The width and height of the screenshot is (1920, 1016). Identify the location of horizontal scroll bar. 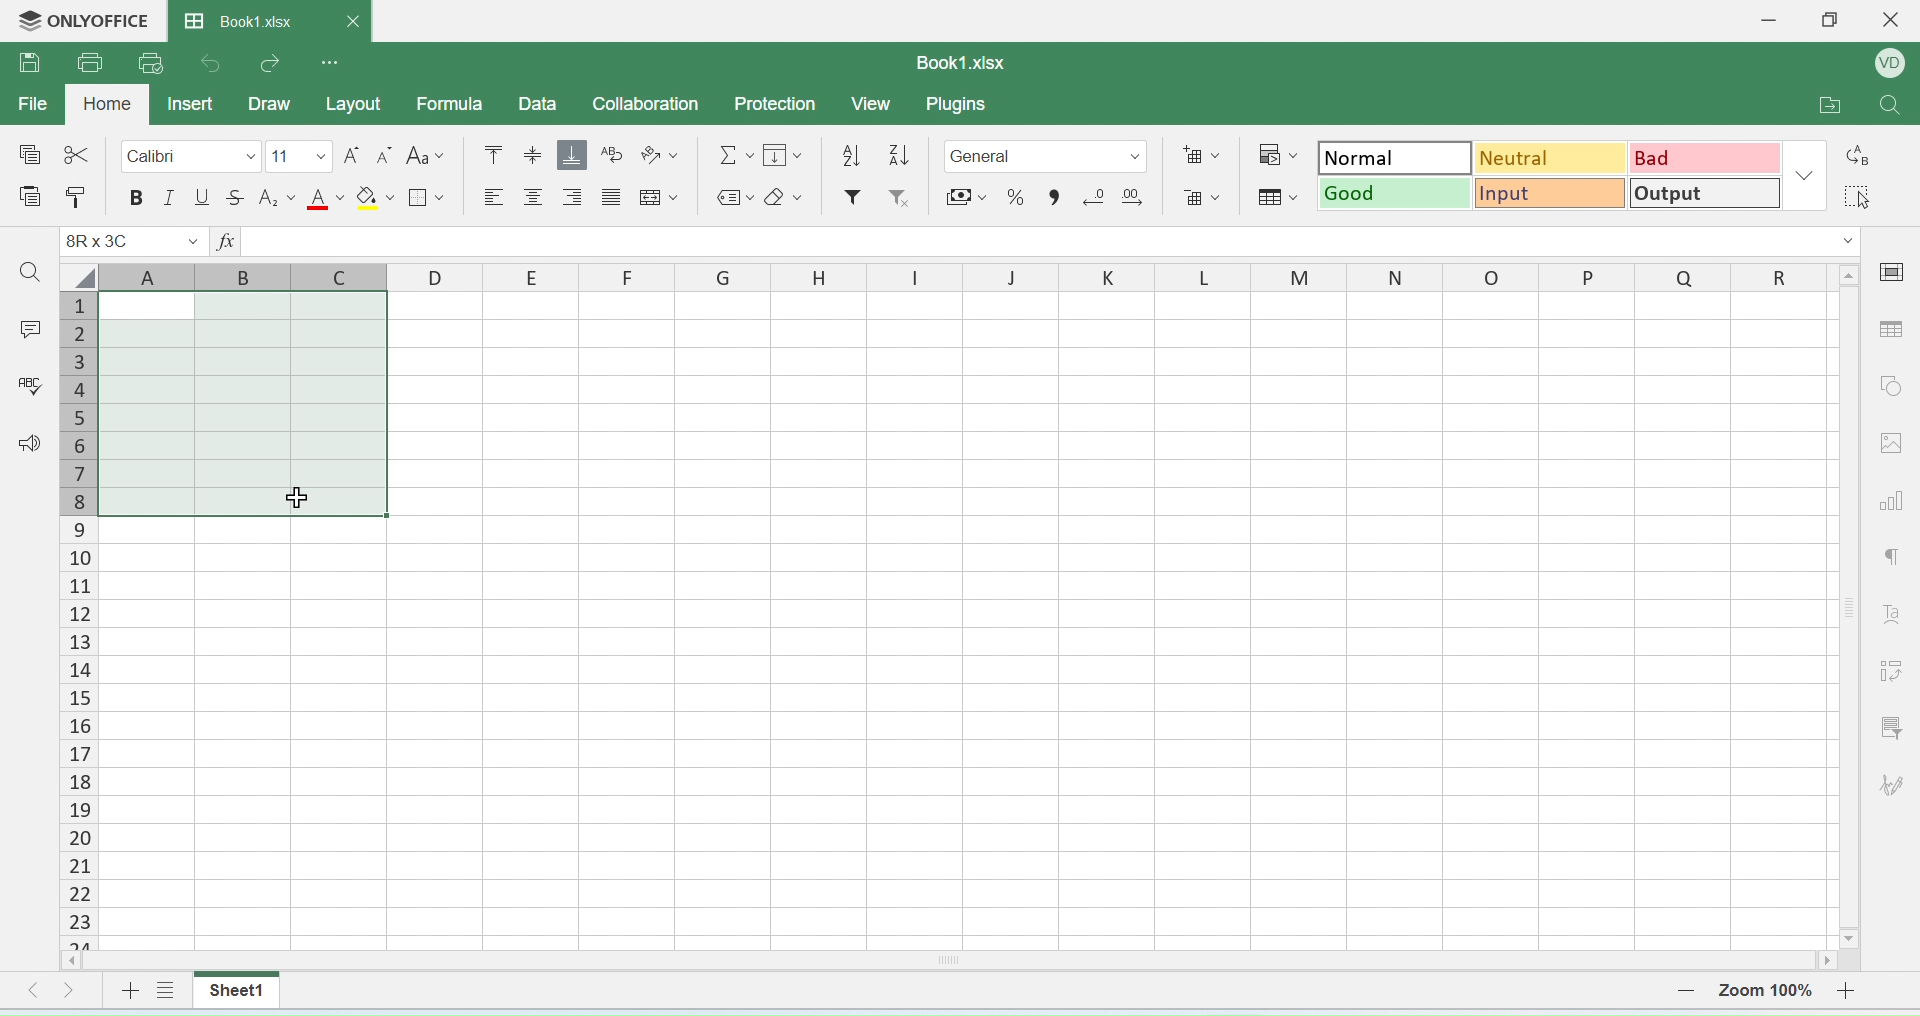
(952, 963).